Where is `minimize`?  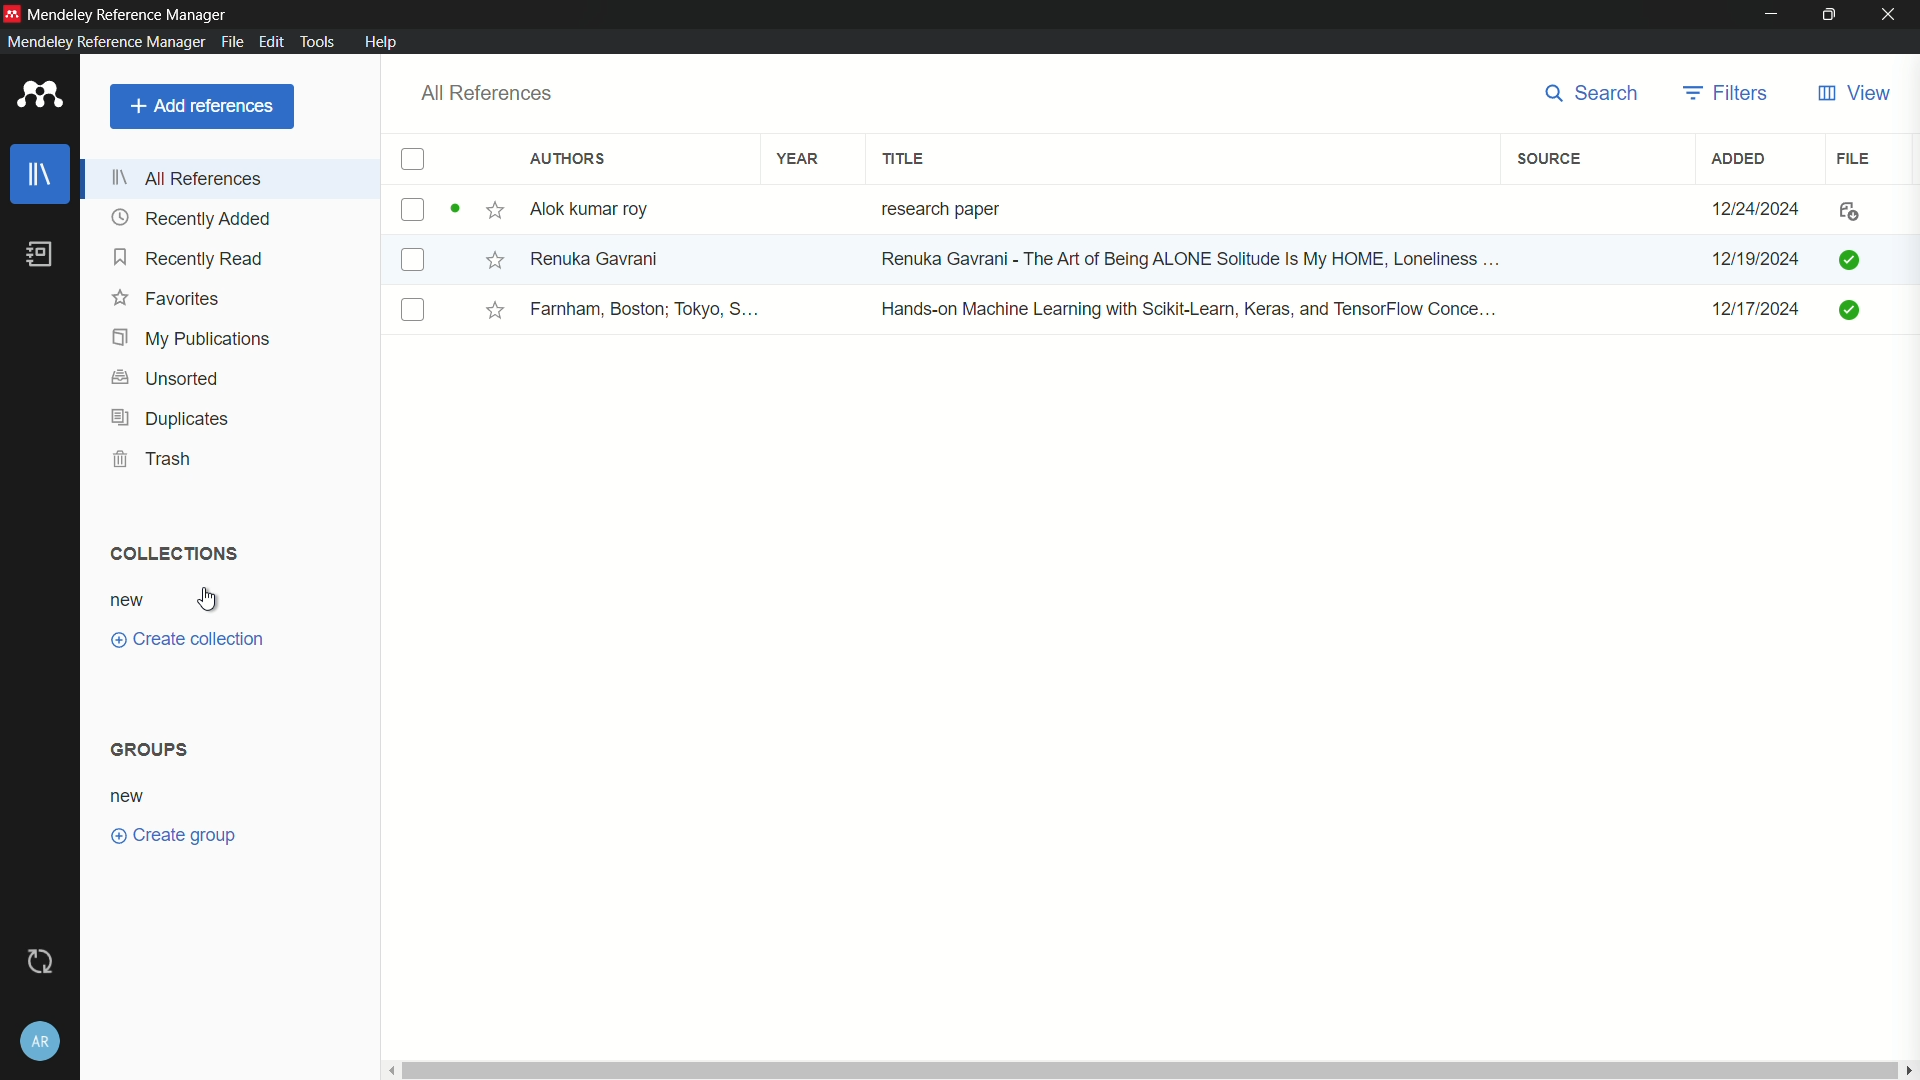 minimize is located at coordinates (1768, 15).